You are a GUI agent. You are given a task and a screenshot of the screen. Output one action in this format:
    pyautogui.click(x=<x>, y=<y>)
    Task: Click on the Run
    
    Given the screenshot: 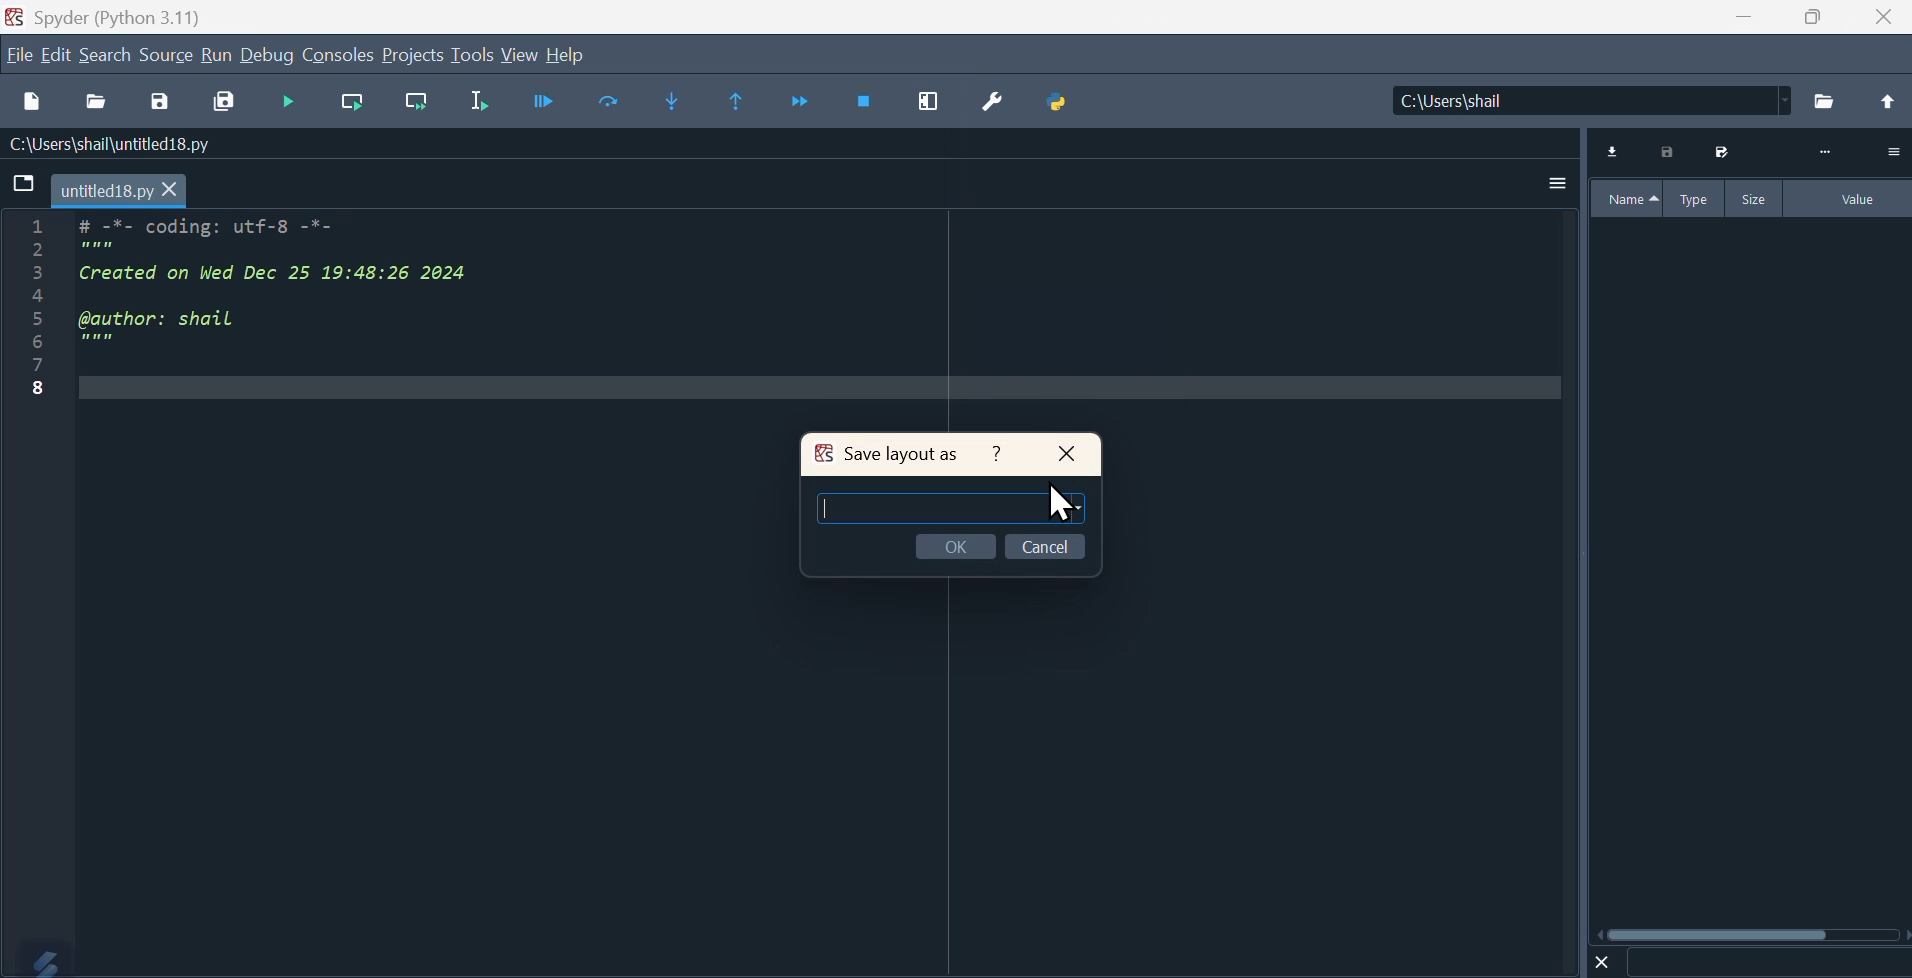 What is the action you would take?
    pyautogui.click(x=216, y=54)
    